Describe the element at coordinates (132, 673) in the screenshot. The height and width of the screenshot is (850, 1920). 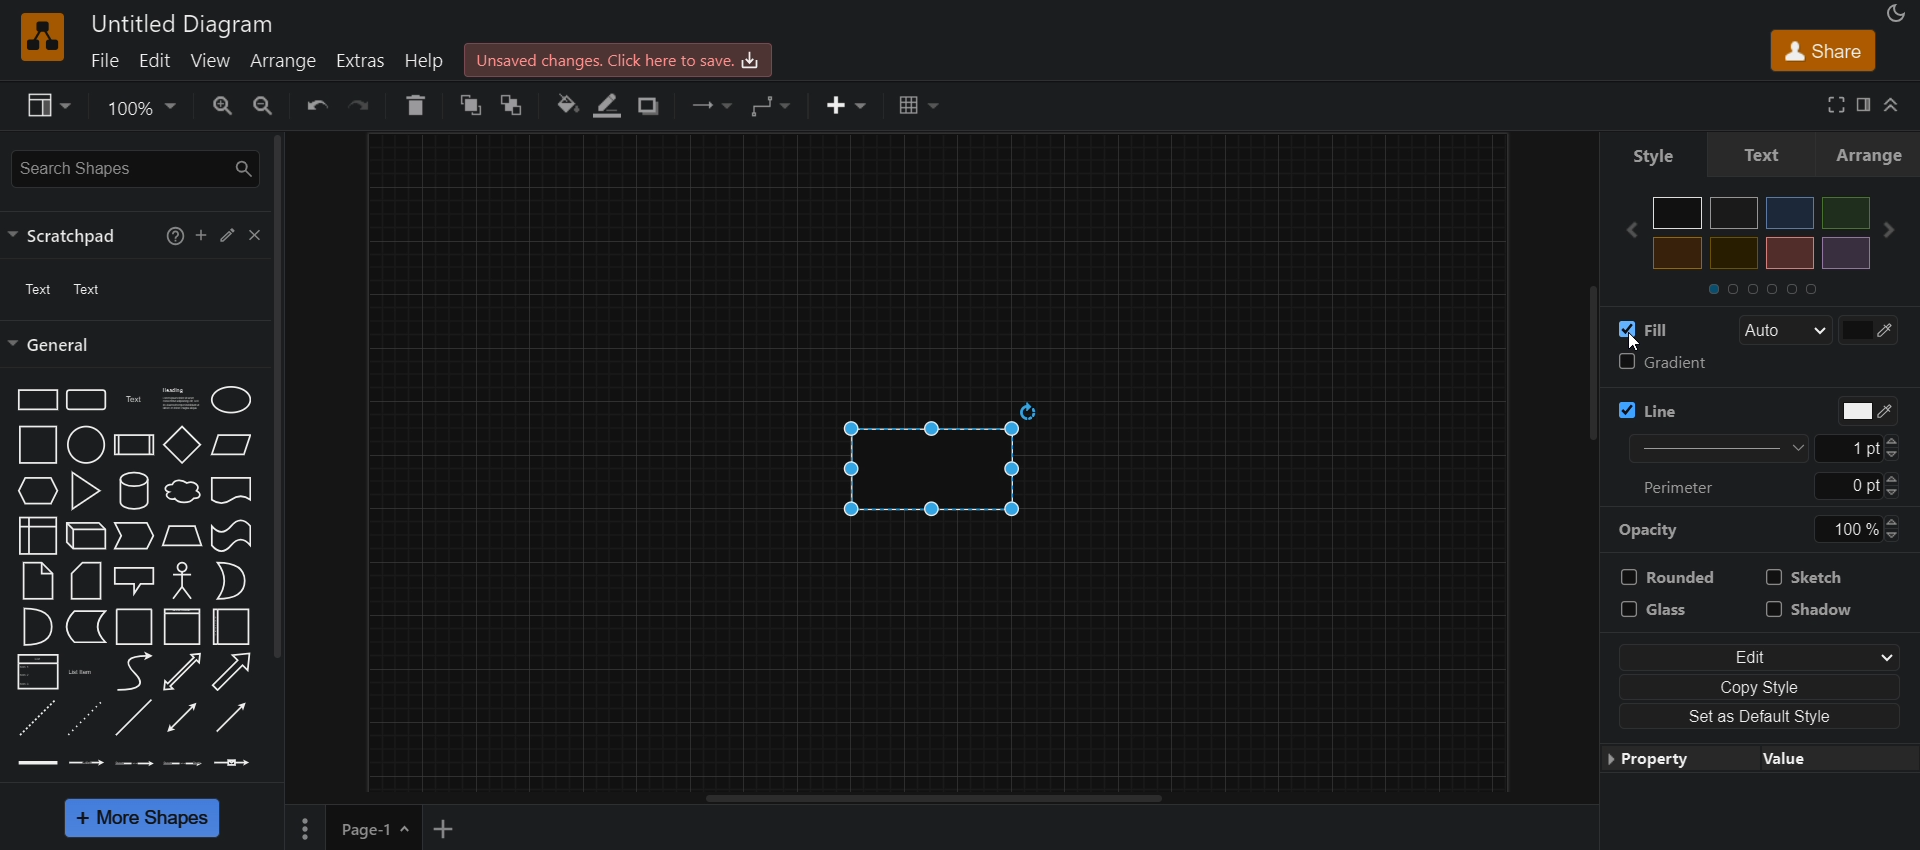
I see `curve` at that location.